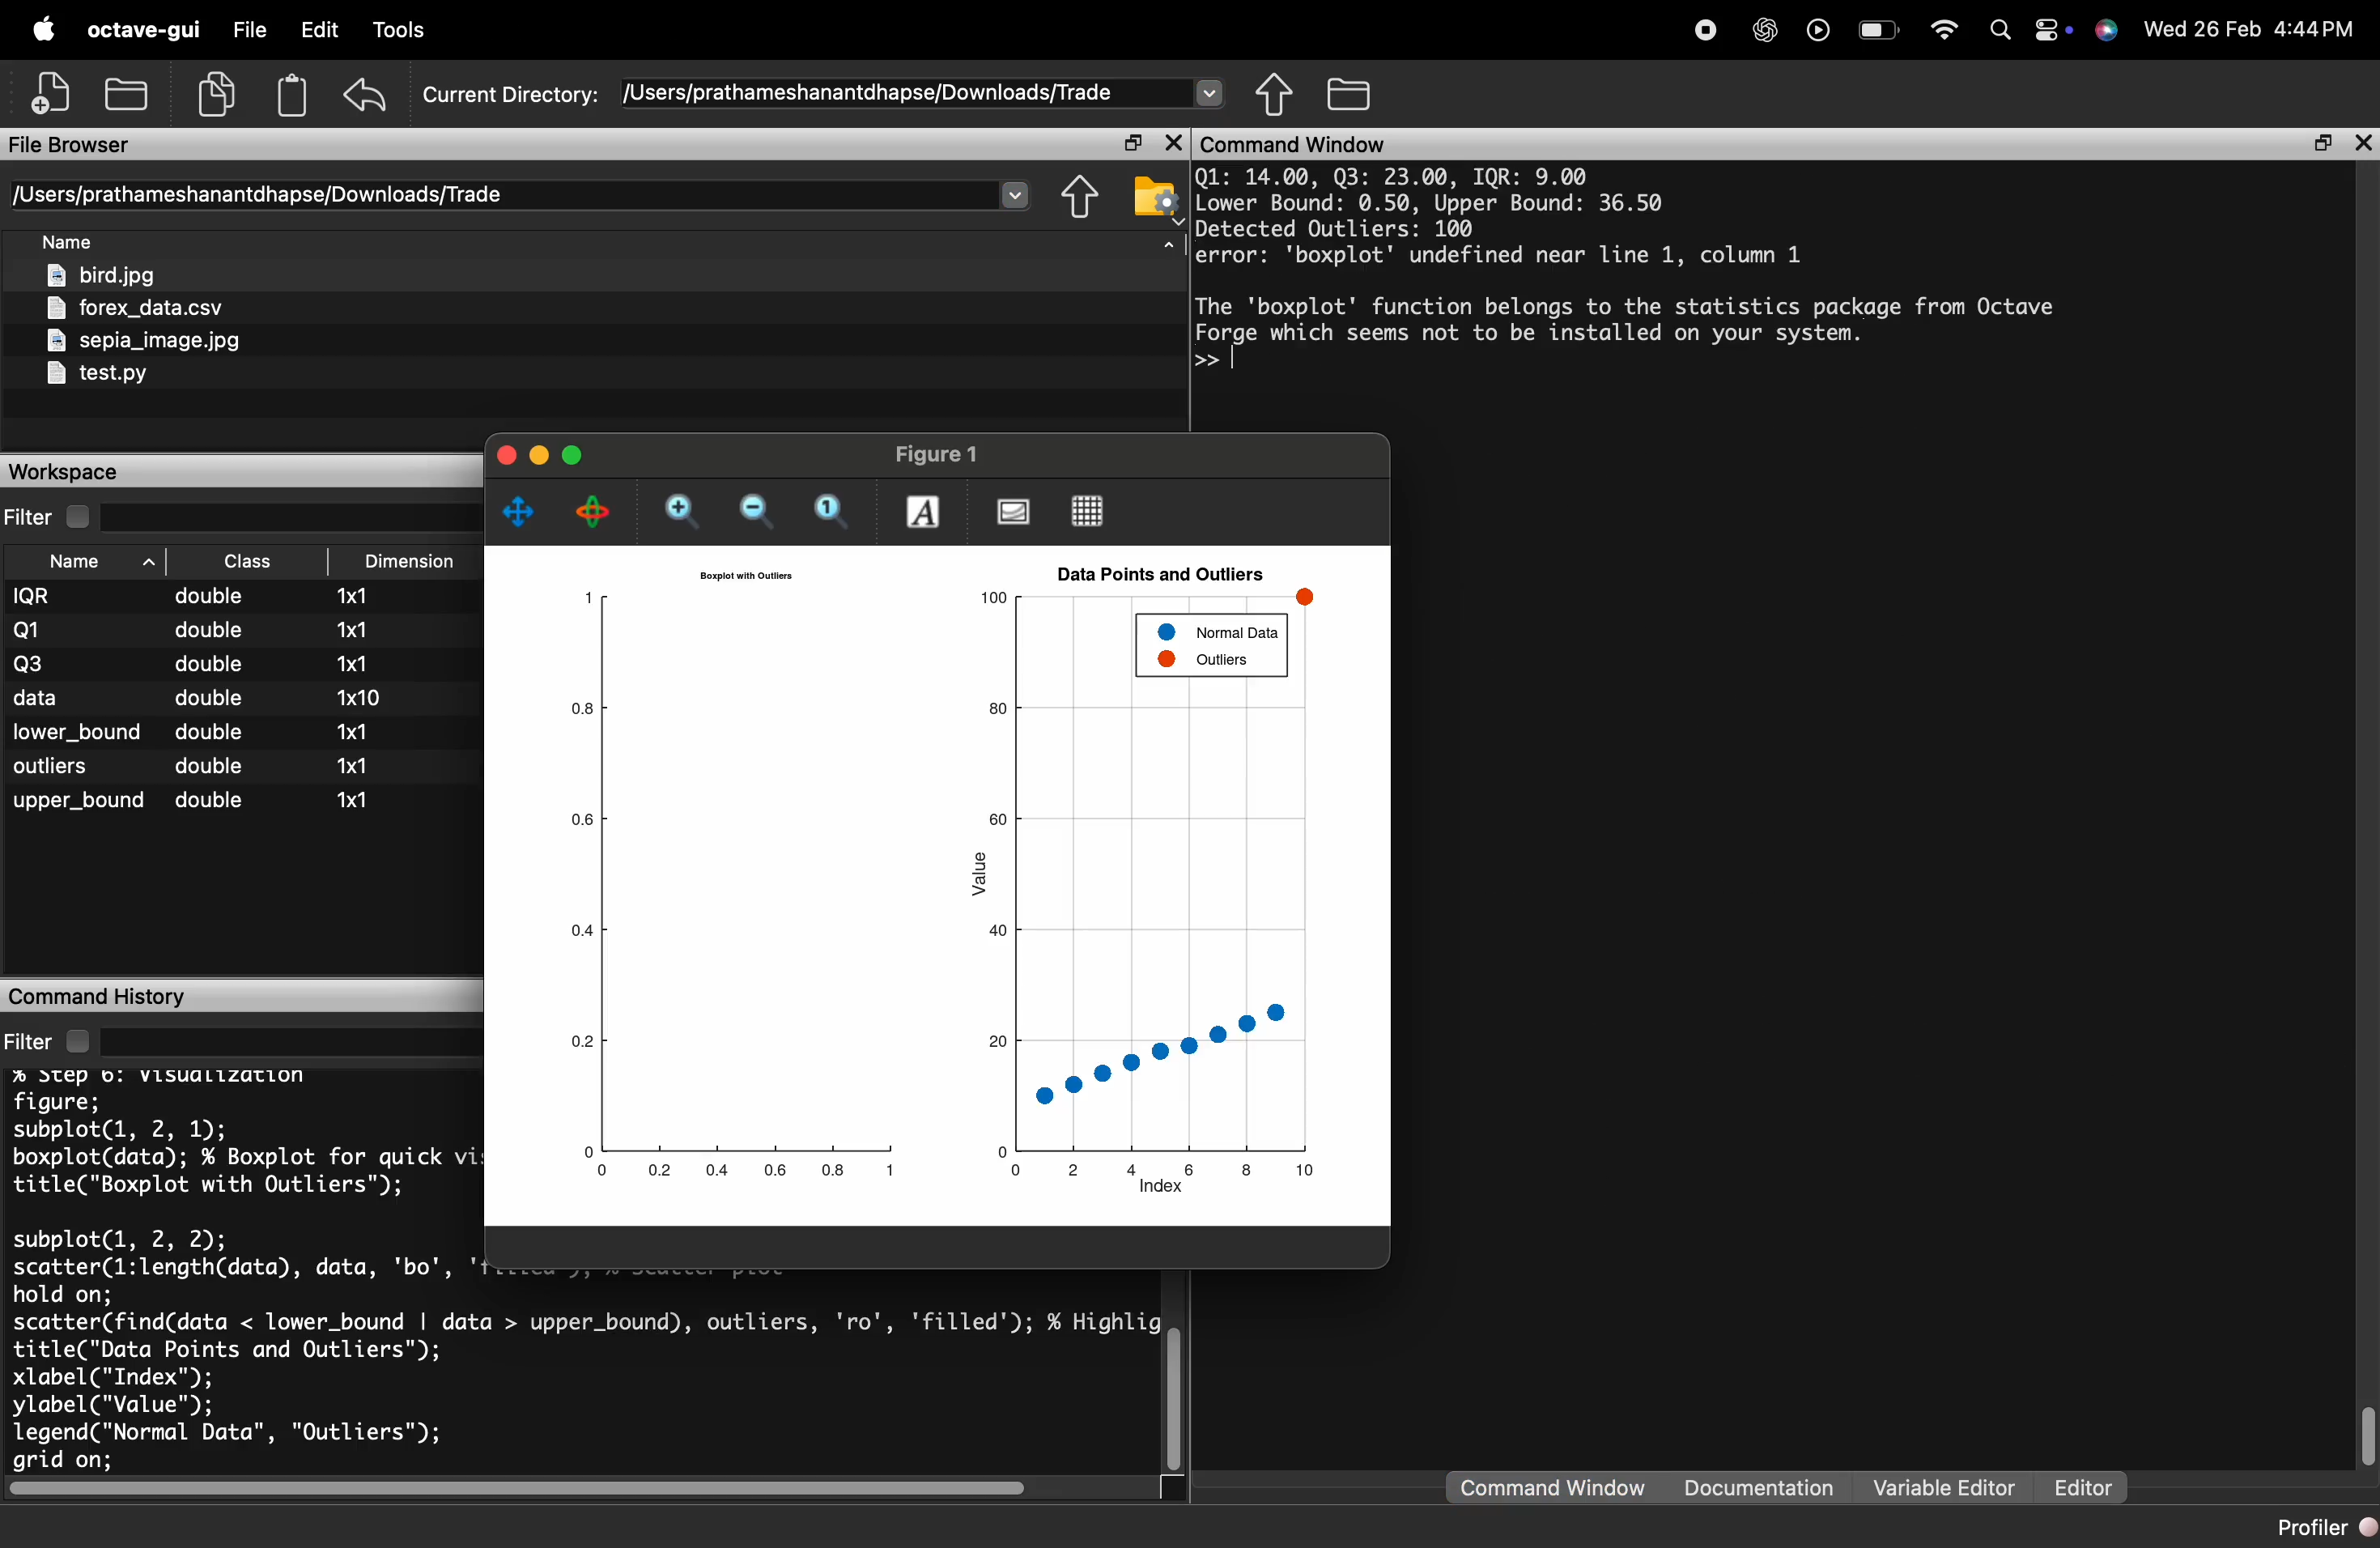  Describe the element at coordinates (835, 513) in the screenshot. I see `Automatic limits for current axes` at that location.